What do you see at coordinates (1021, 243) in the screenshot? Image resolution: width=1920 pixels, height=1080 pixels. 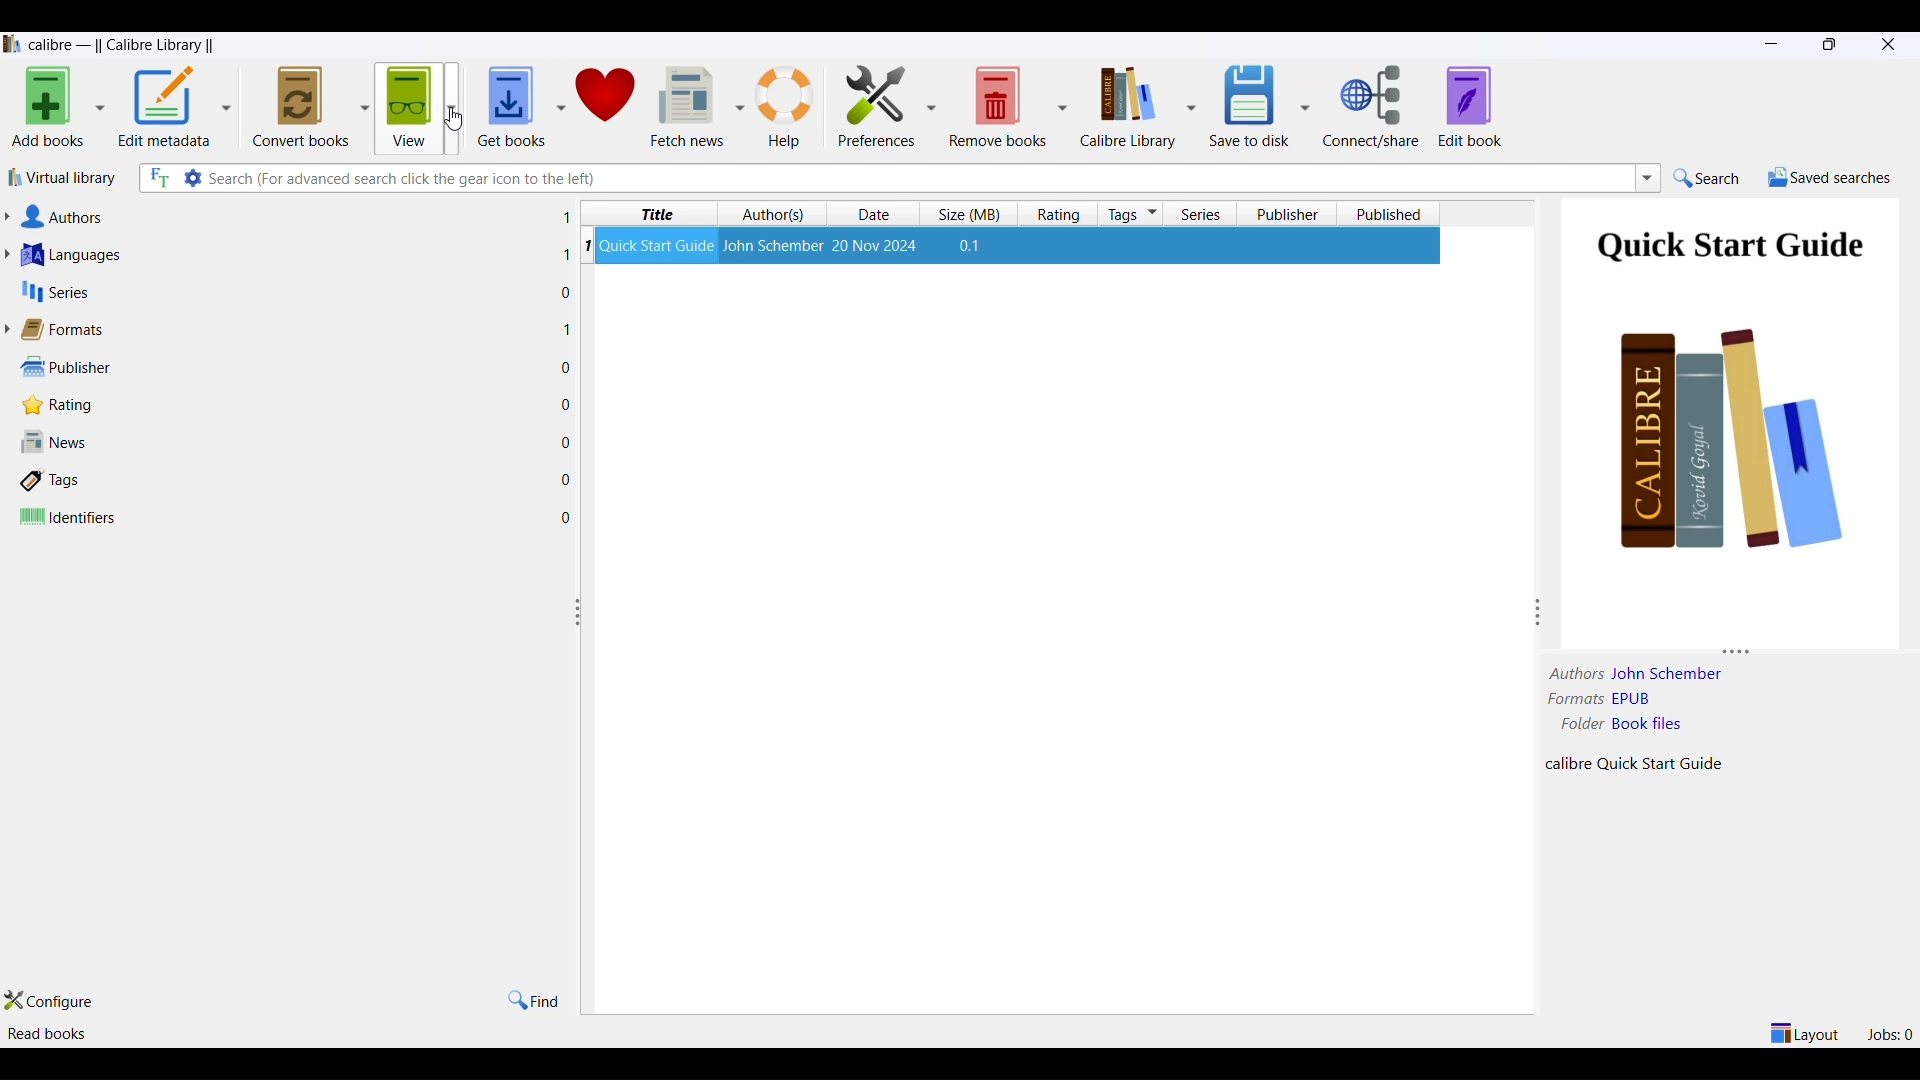 I see `Quick start guide` at bounding box center [1021, 243].